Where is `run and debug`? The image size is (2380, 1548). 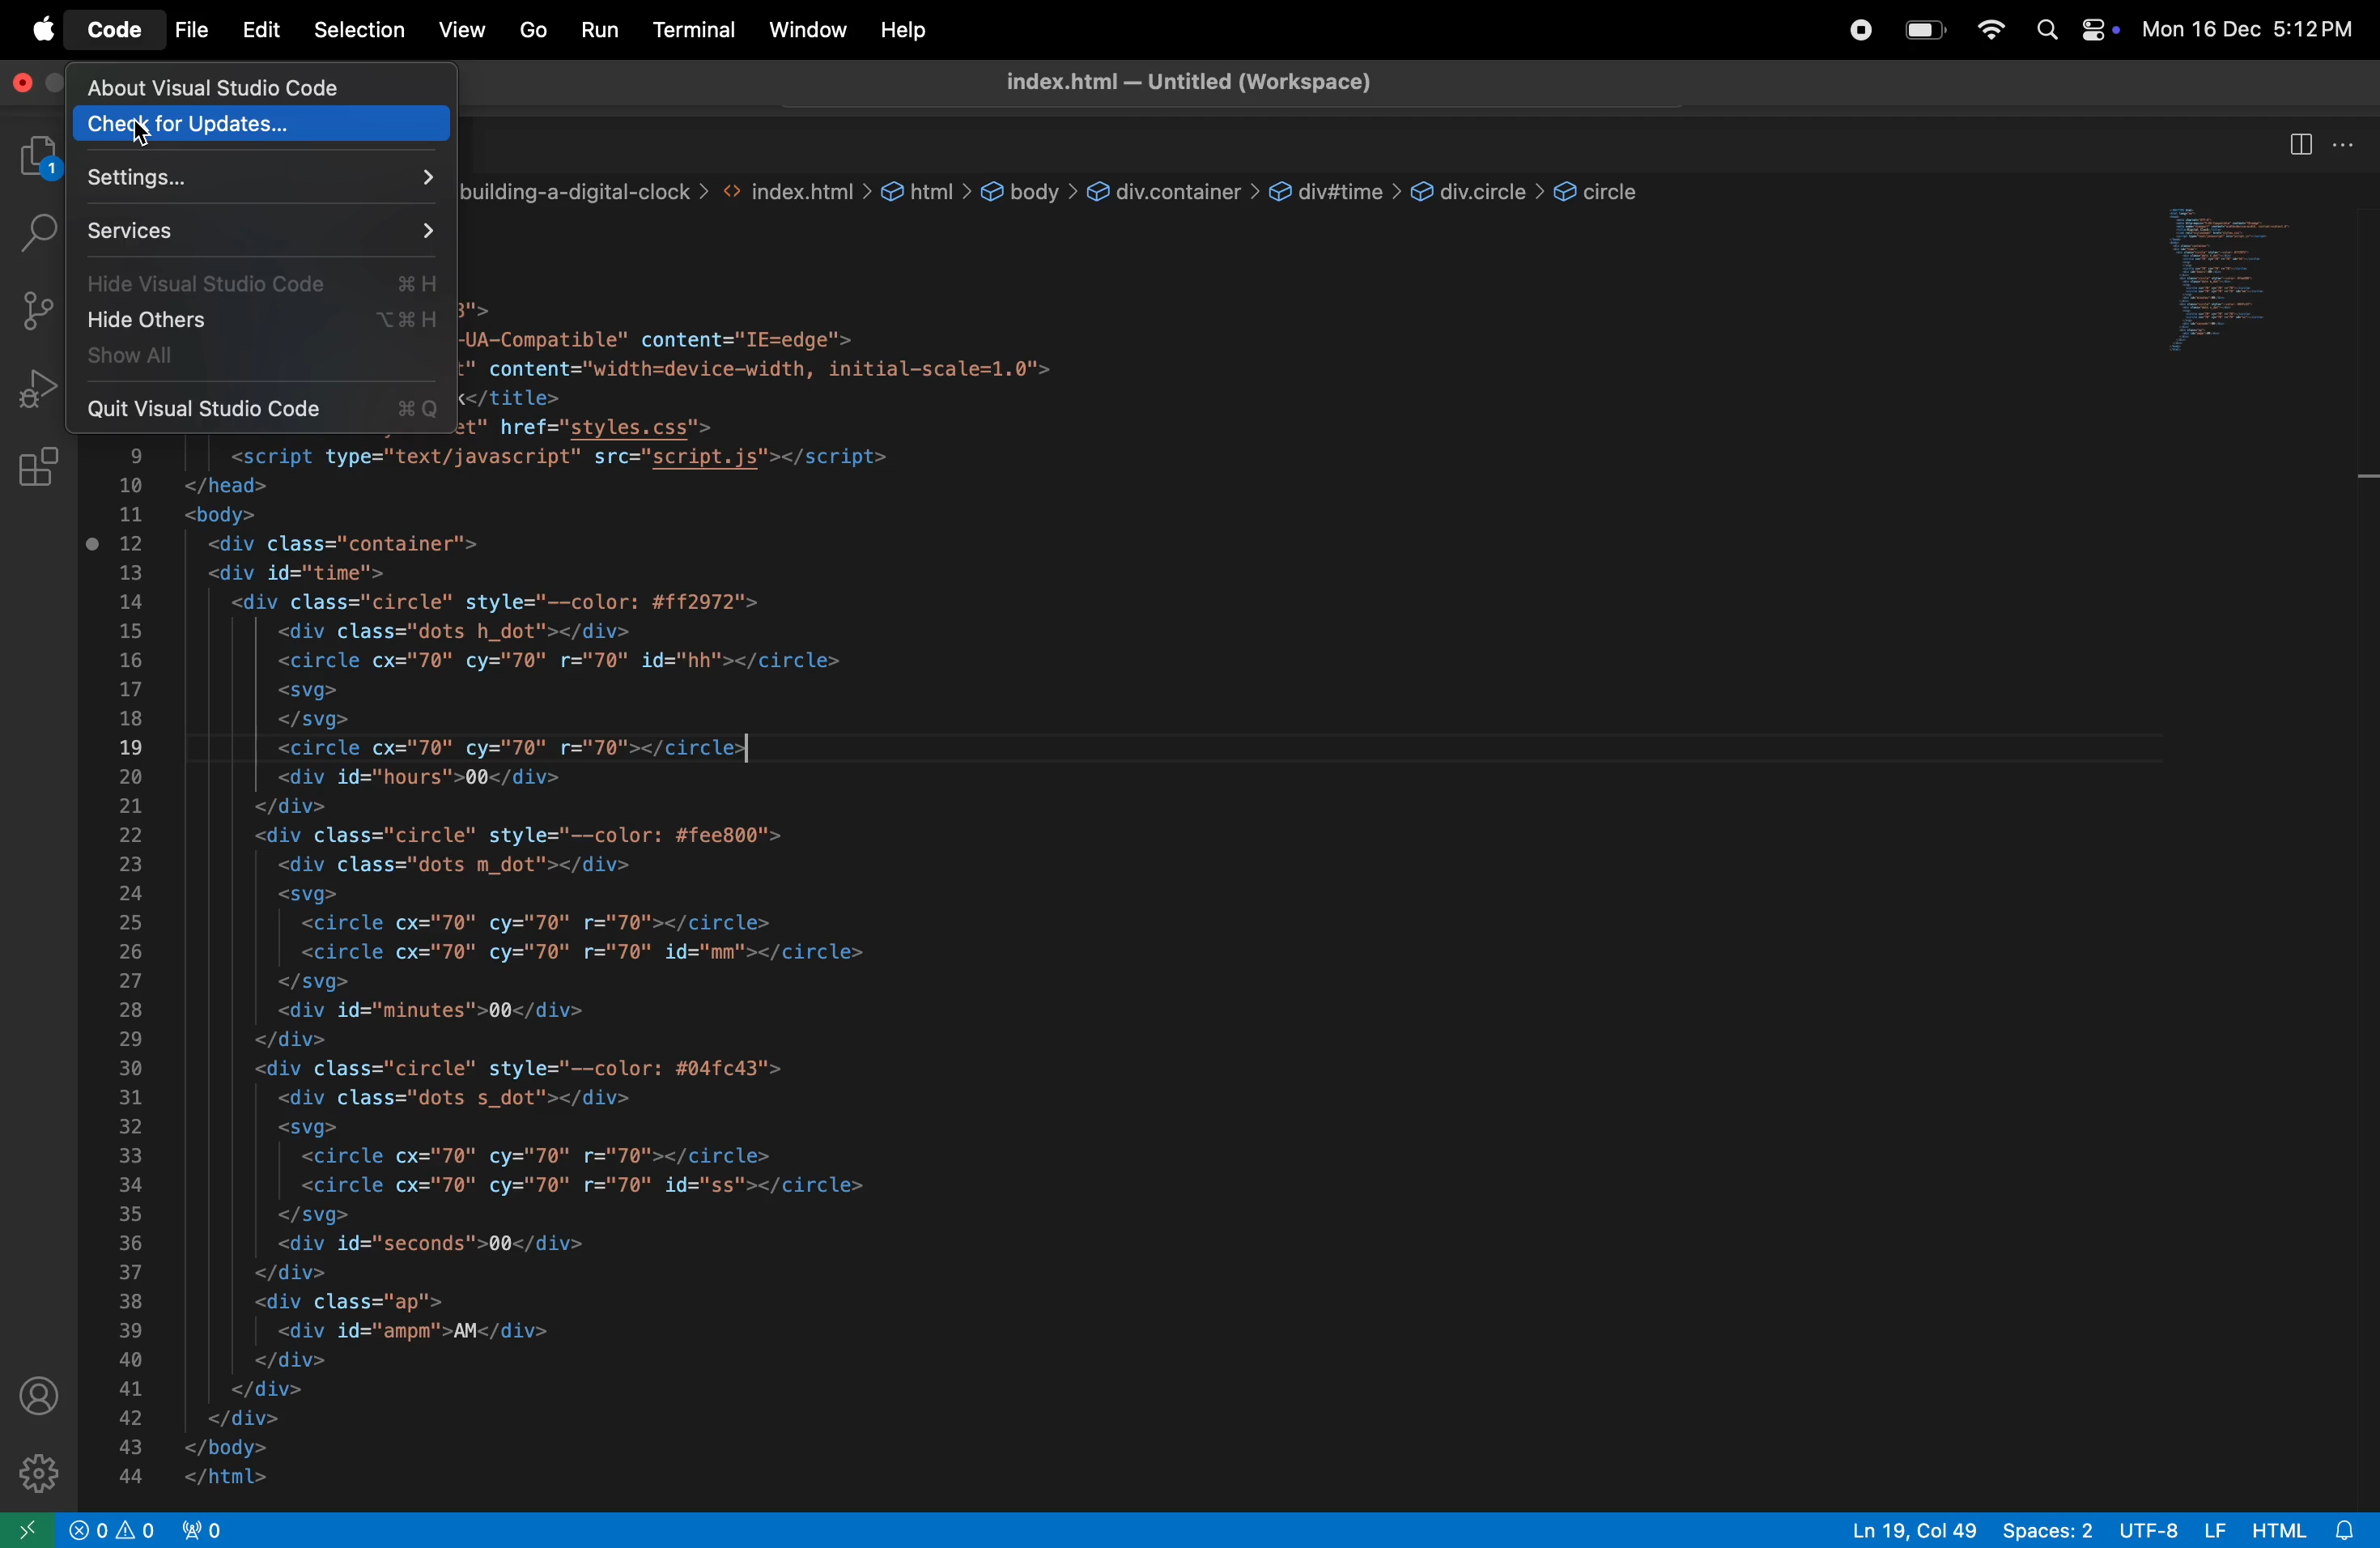
run and debug is located at coordinates (42, 386).